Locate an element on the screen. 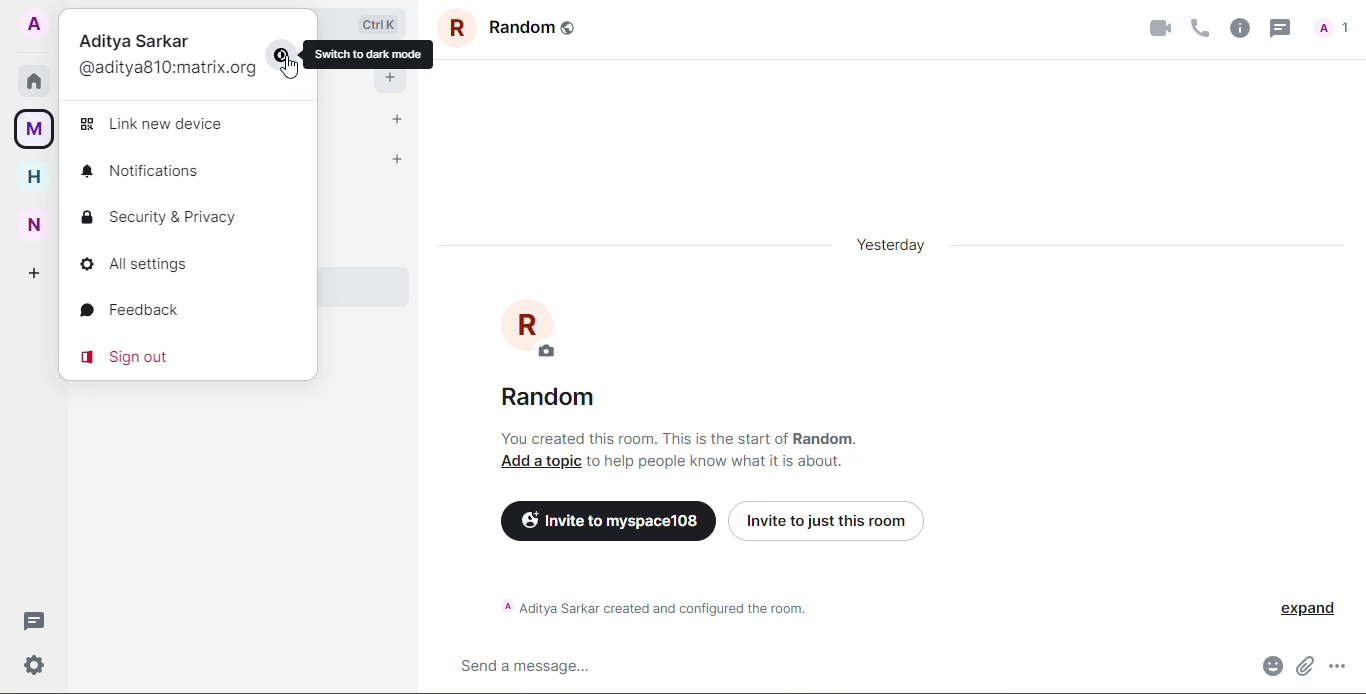 Image resolution: width=1366 pixels, height=694 pixels. feedback is located at coordinates (135, 309).